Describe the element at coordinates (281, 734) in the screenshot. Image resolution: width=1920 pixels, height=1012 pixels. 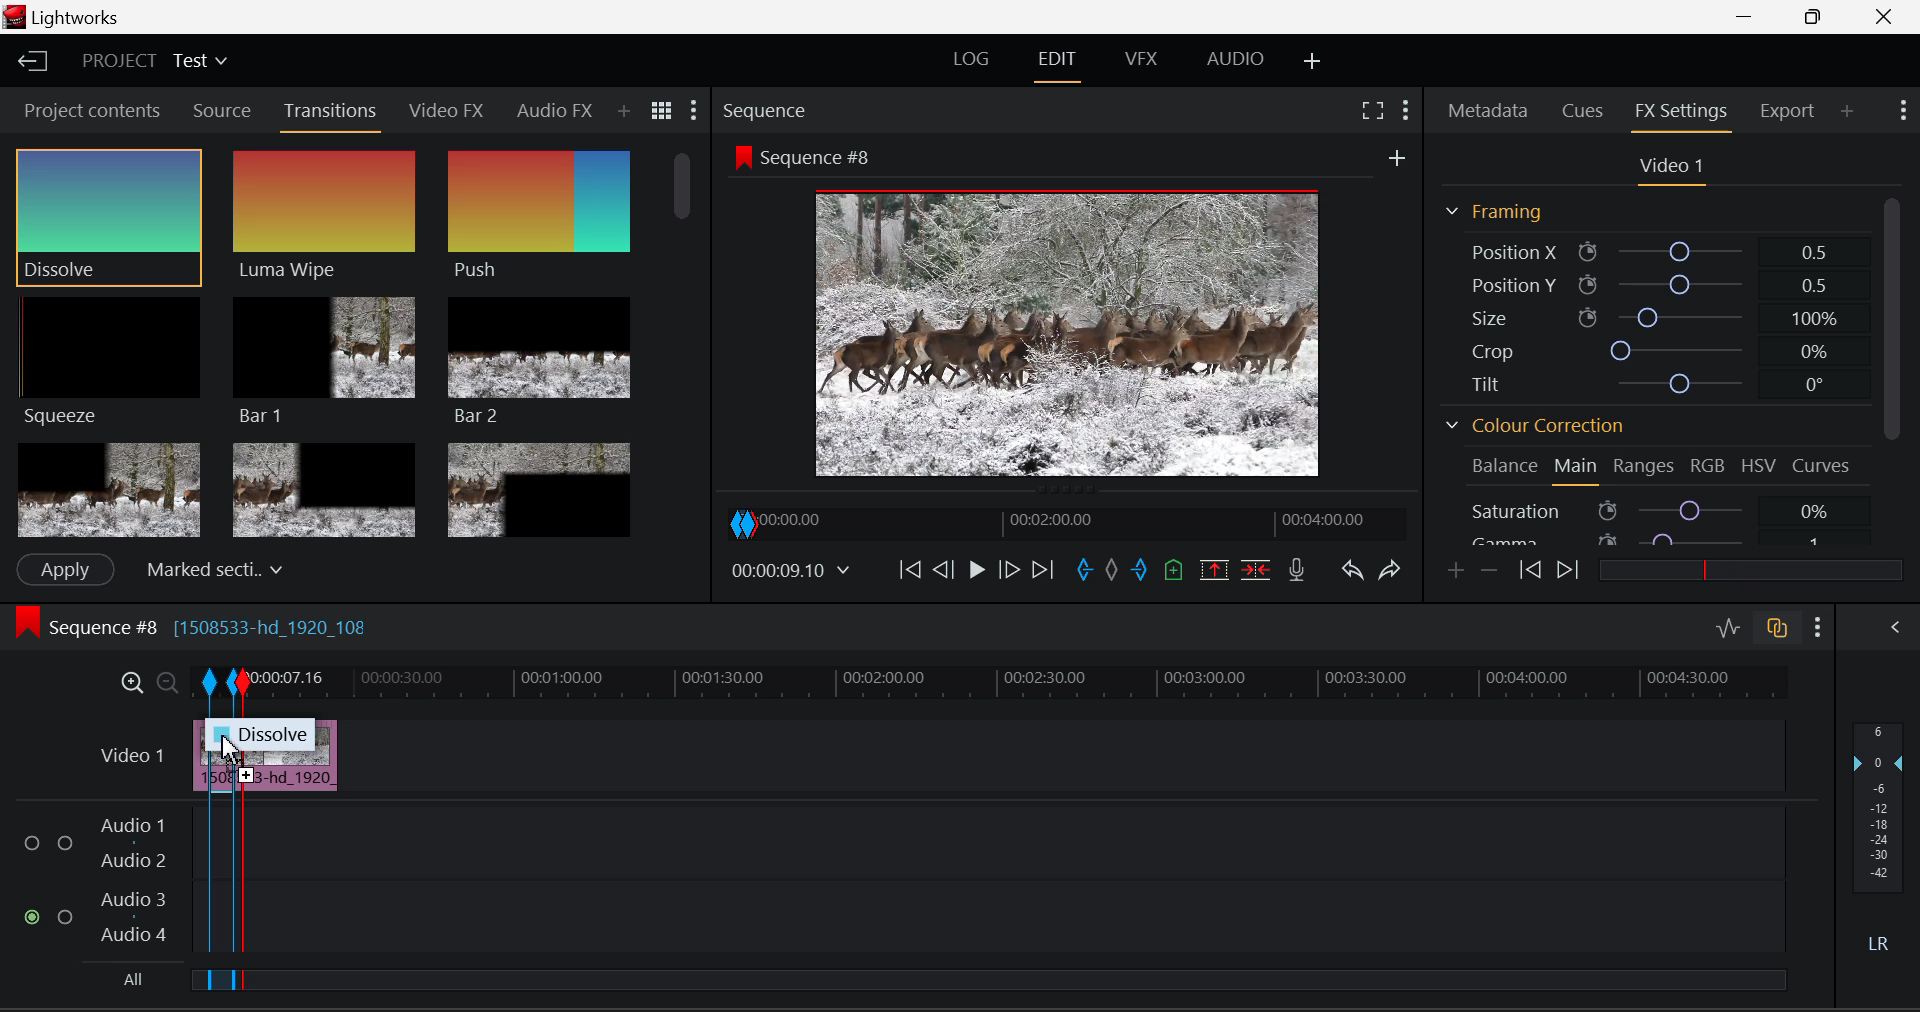
I see `Dissolve` at that location.